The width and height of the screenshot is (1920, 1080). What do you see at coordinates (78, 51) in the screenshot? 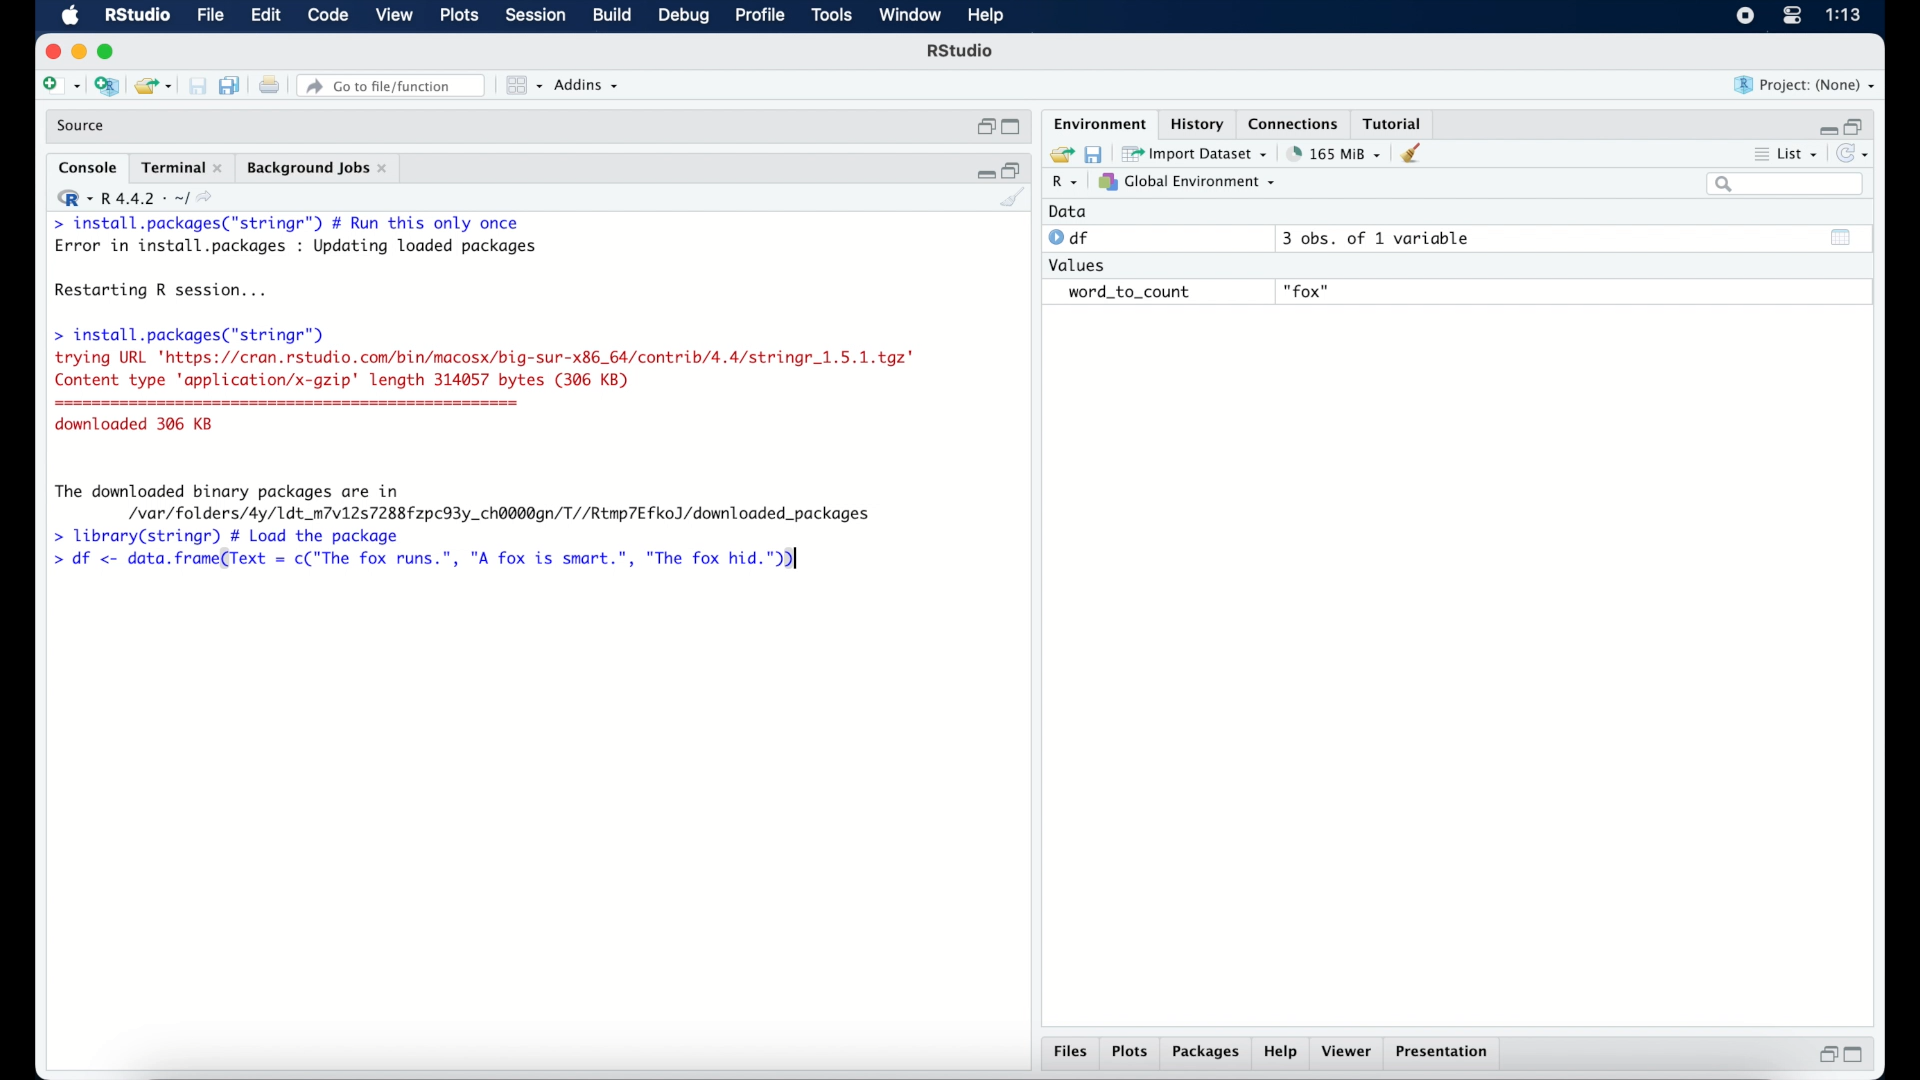
I see `minimize` at bounding box center [78, 51].